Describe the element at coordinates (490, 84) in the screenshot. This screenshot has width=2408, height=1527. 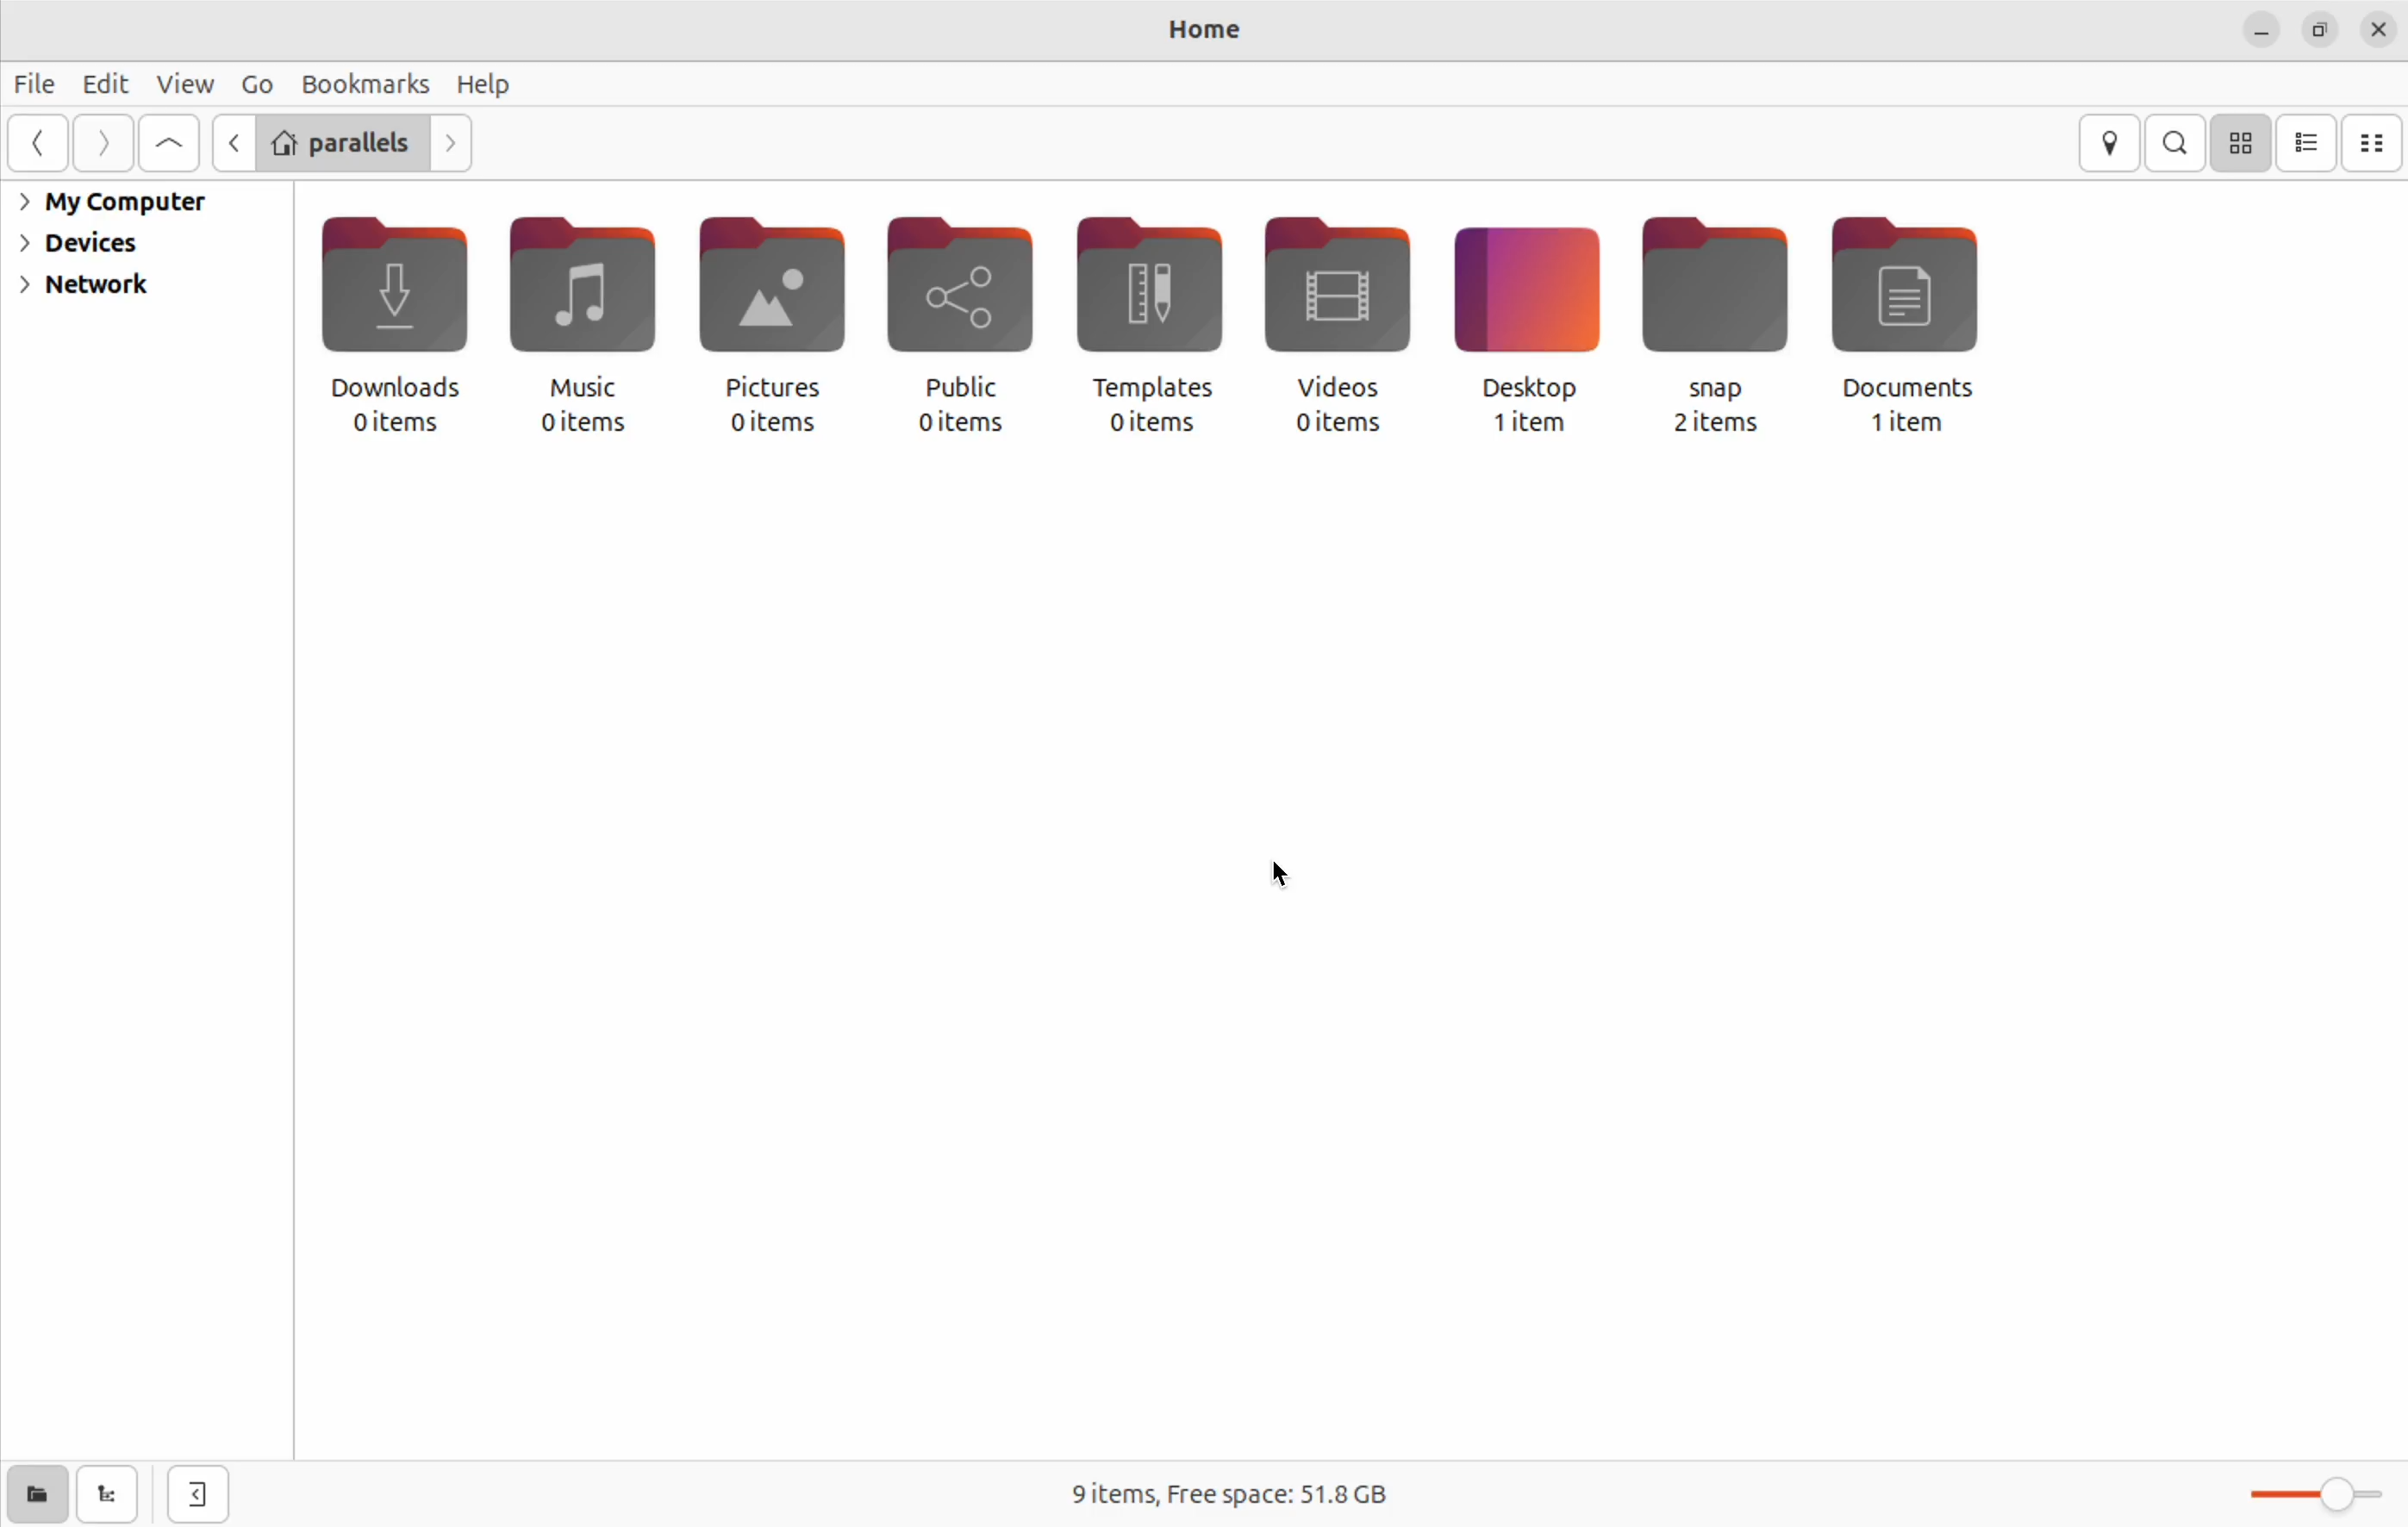
I see `help` at that location.